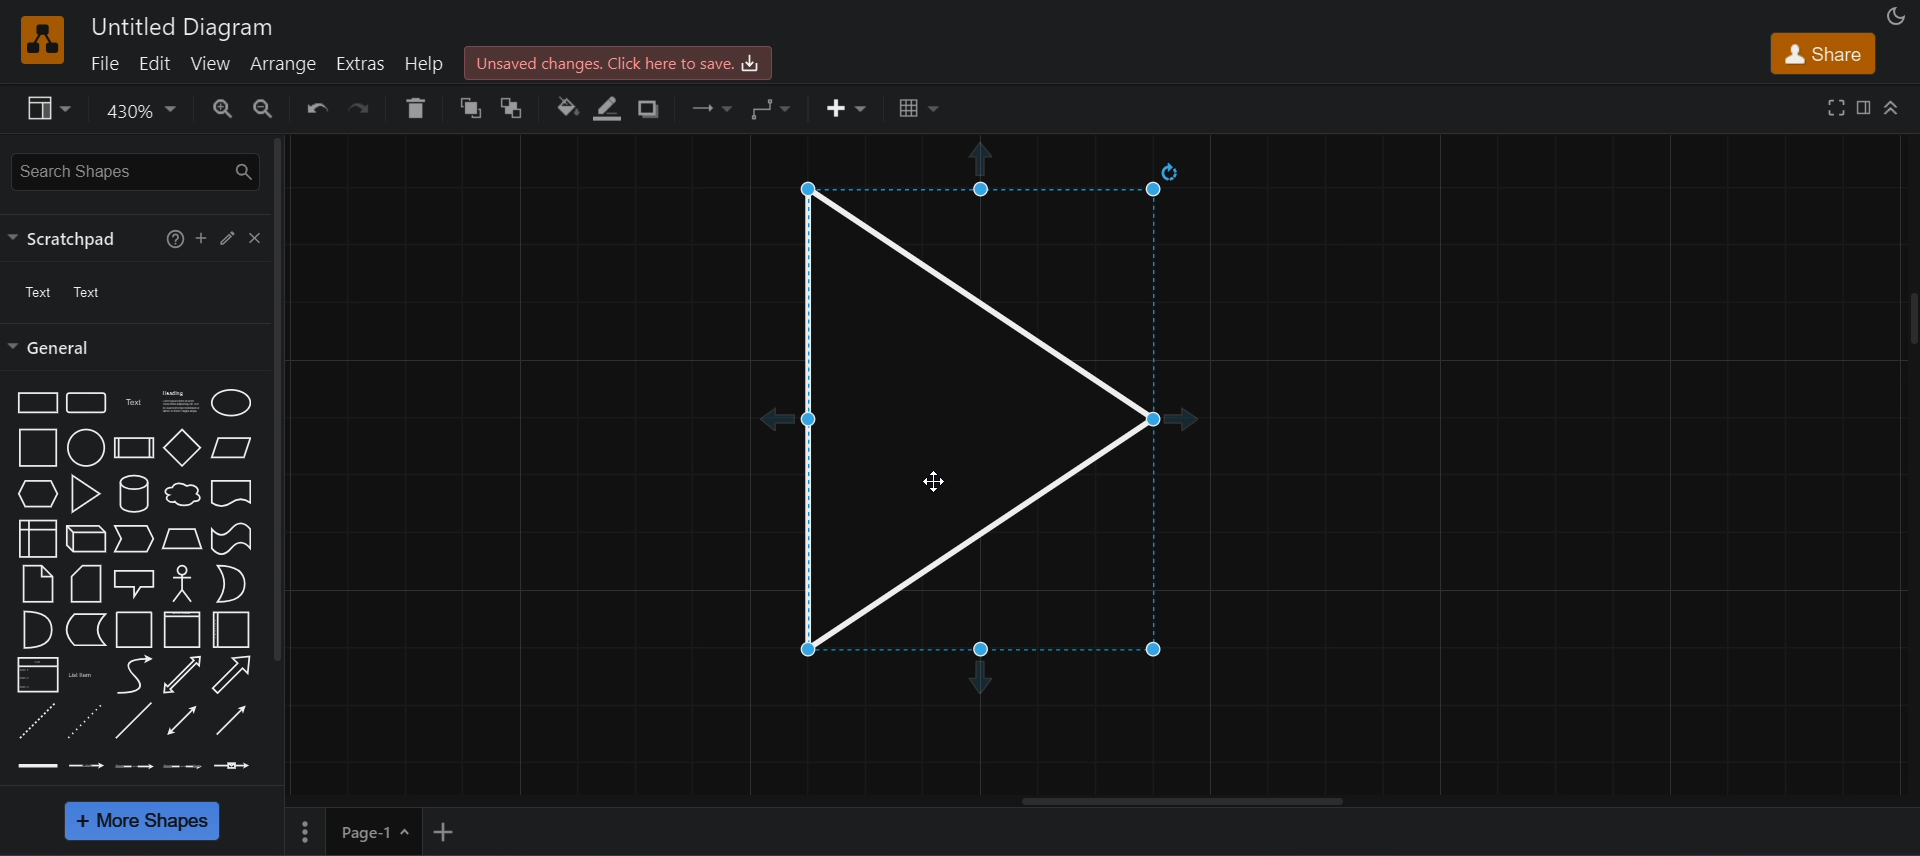 The image size is (1920, 856). What do you see at coordinates (362, 61) in the screenshot?
I see `extras` at bounding box center [362, 61].